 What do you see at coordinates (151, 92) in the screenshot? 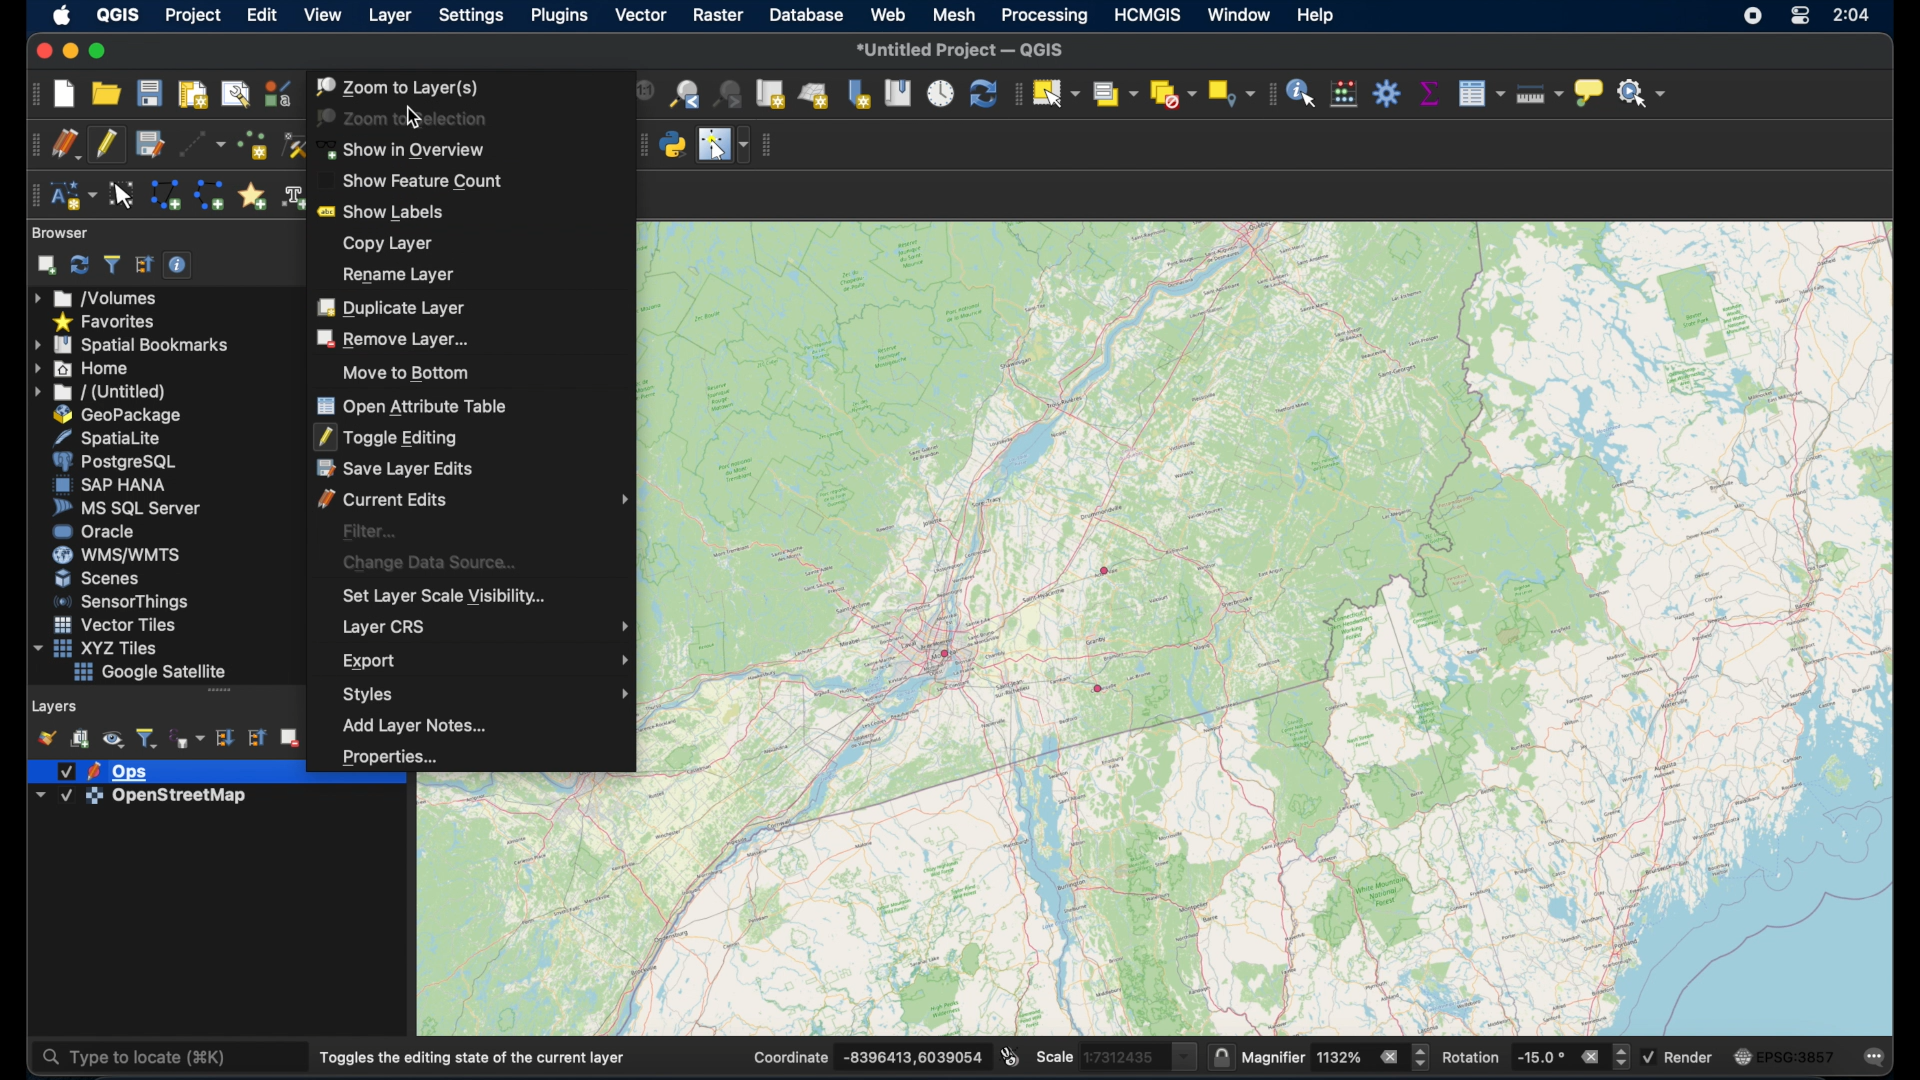
I see `save project` at bounding box center [151, 92].